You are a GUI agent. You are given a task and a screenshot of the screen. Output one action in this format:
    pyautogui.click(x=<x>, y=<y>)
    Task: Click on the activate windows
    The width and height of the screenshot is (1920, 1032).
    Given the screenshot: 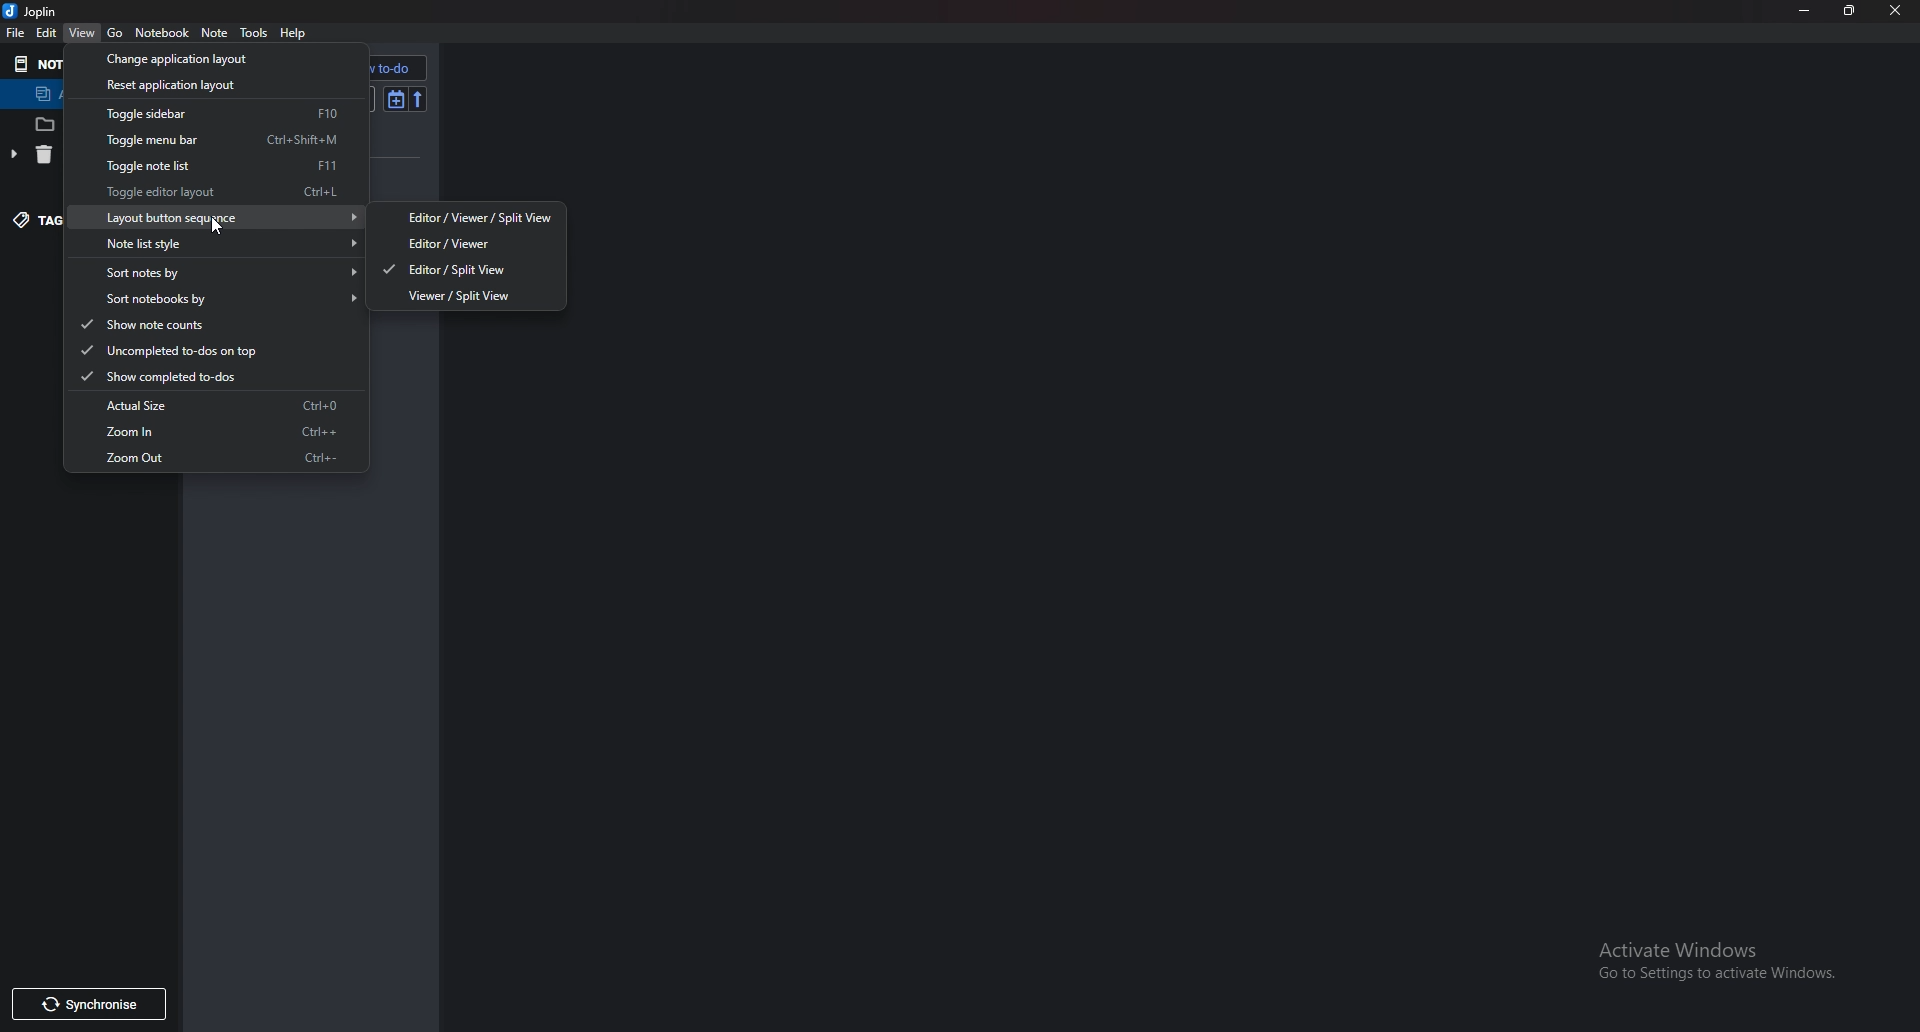 What is the action you would take?
    pyautogui.click(x=1728, y=958)
    